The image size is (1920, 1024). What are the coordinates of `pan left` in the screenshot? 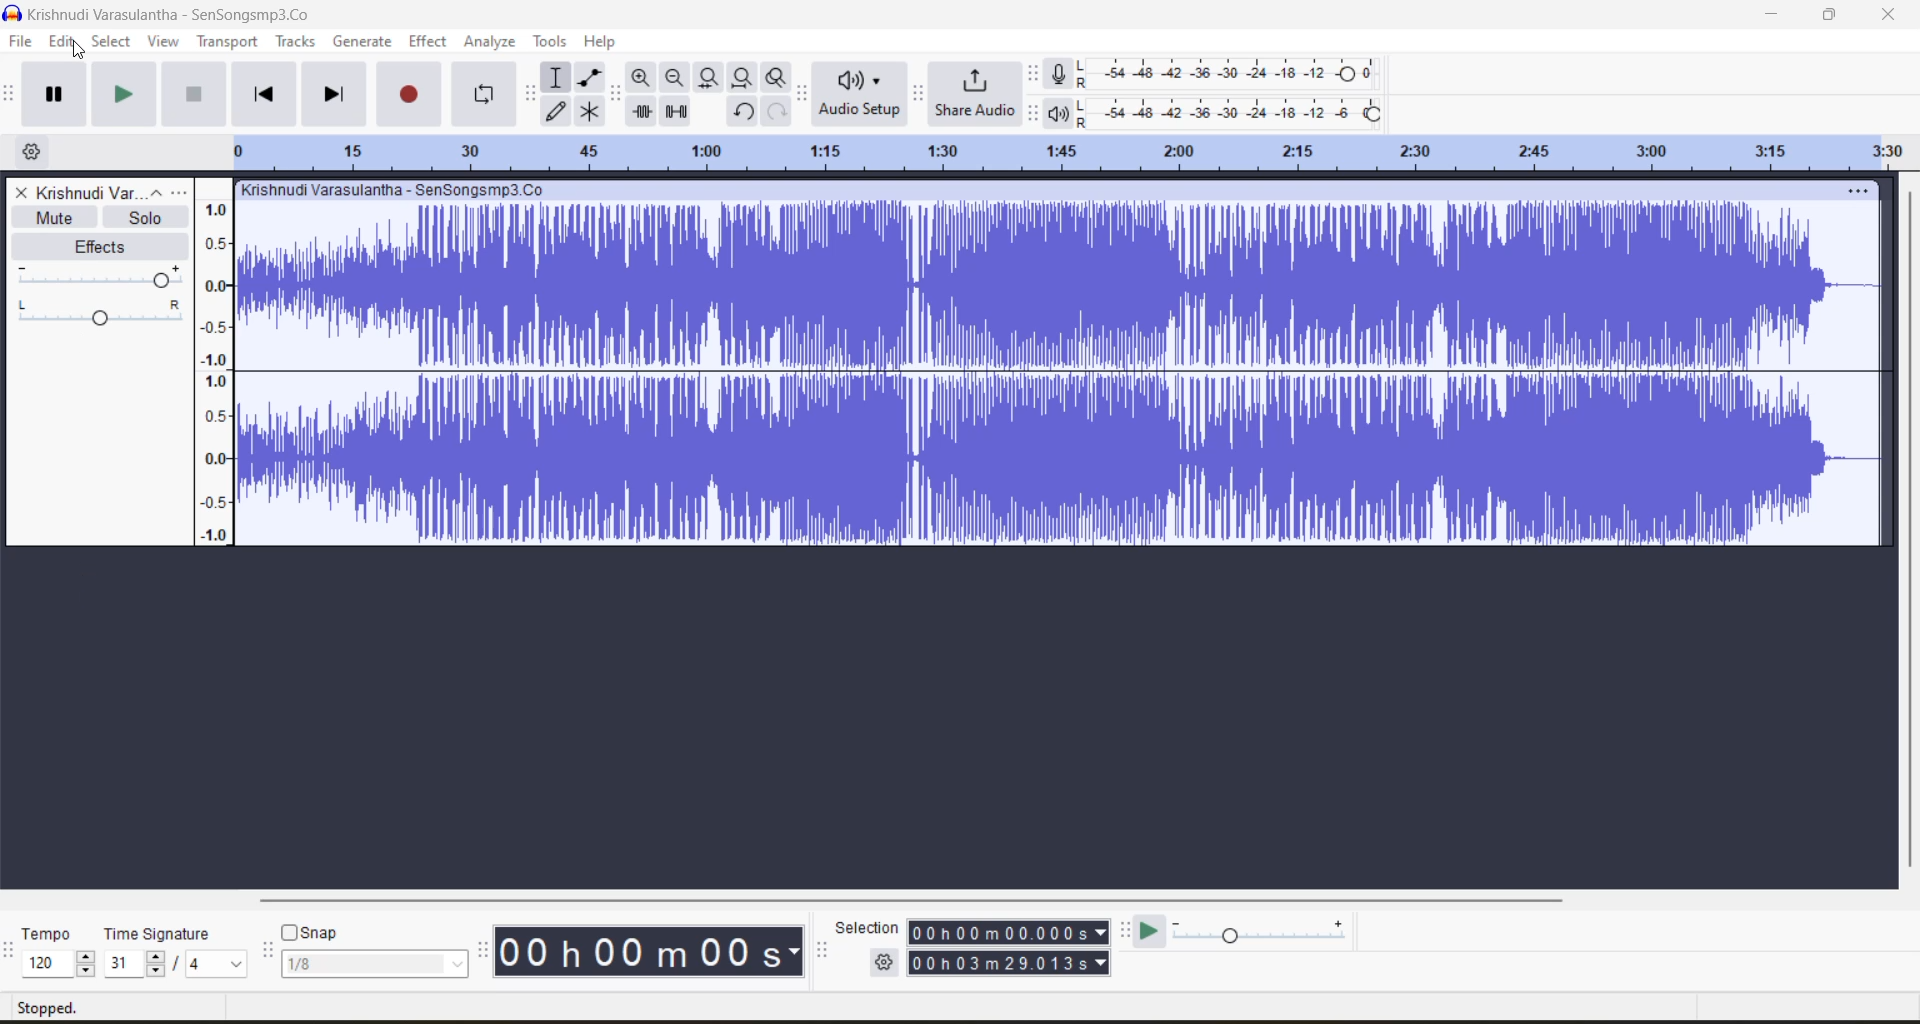 It's located at (26, 305).